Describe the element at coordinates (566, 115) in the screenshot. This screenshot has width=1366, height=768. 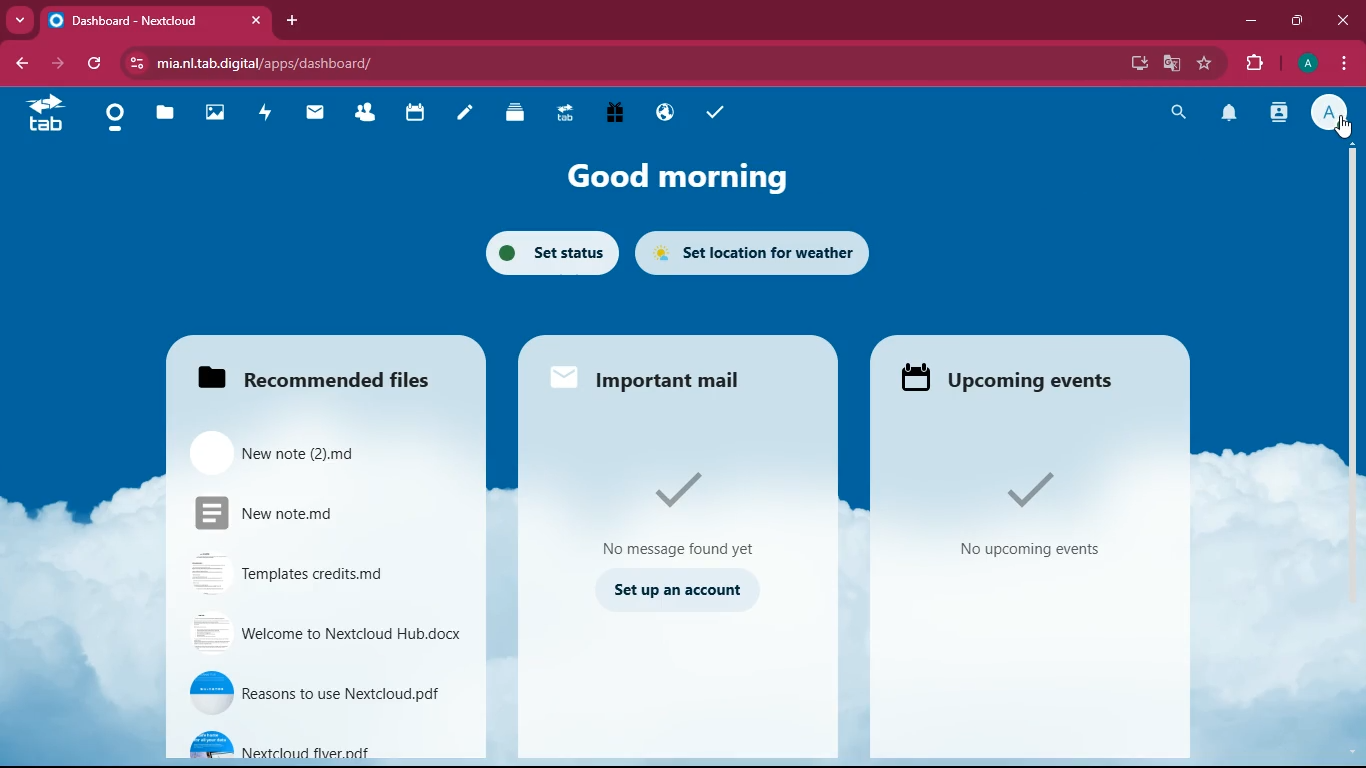
I see `Upgrade` at that location.